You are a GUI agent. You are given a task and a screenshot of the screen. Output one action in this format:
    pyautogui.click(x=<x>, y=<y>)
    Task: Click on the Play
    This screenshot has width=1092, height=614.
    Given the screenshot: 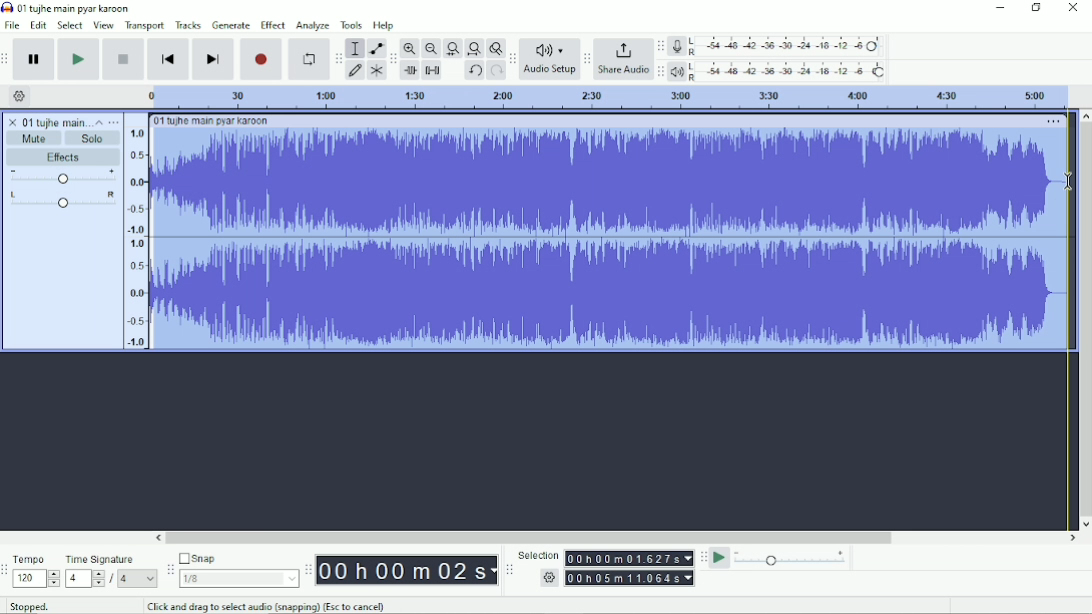 What is the action you would take?
    pyautogui.click(x=80, y=59)
    